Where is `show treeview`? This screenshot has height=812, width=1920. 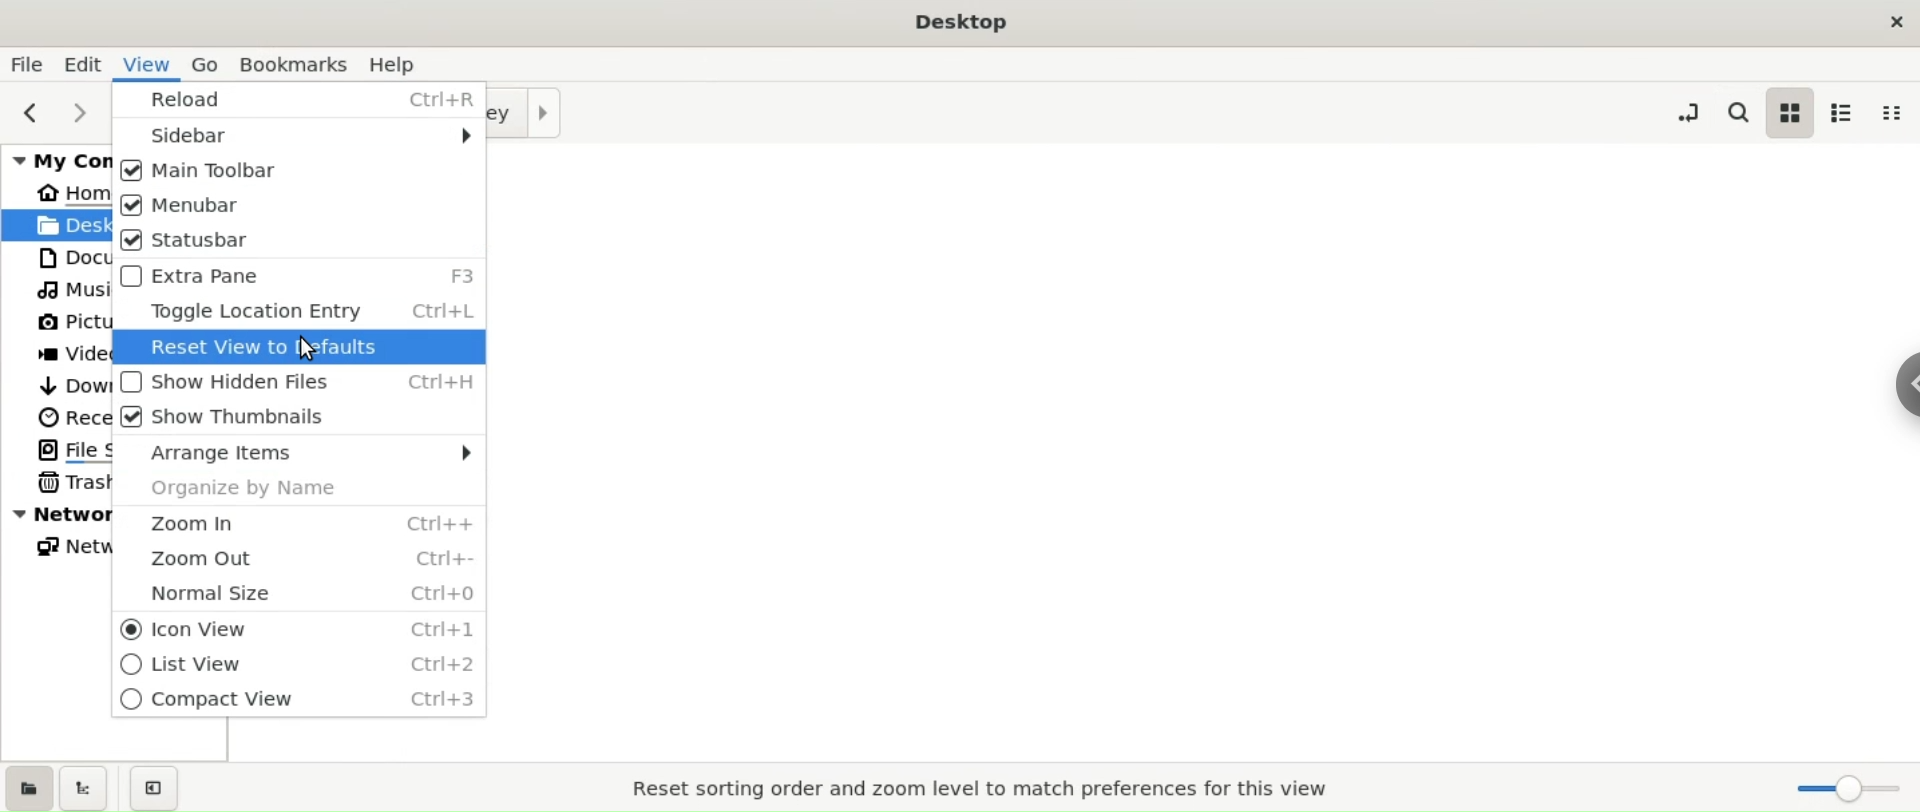 show treeview is located at coordinates (86, 788).